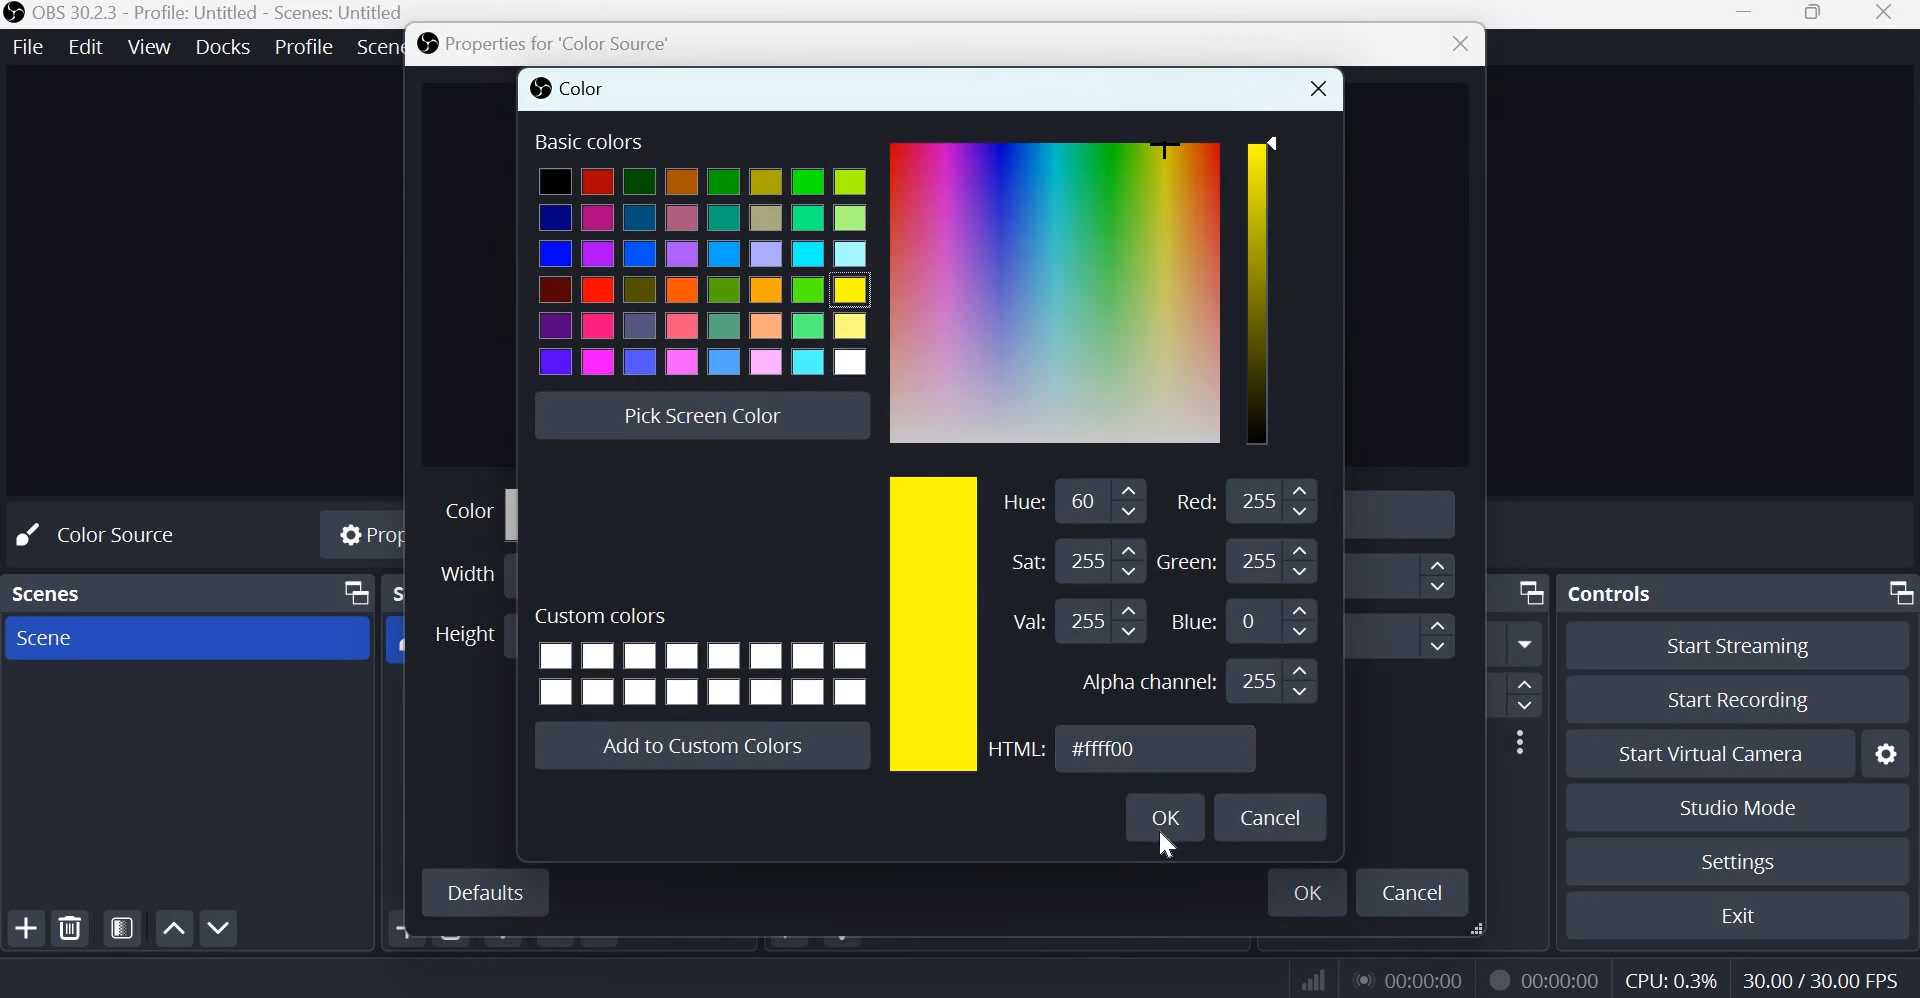 The width and height of the screenshot is (1920, 998). I want to click on chosen color, so click(935, 626).